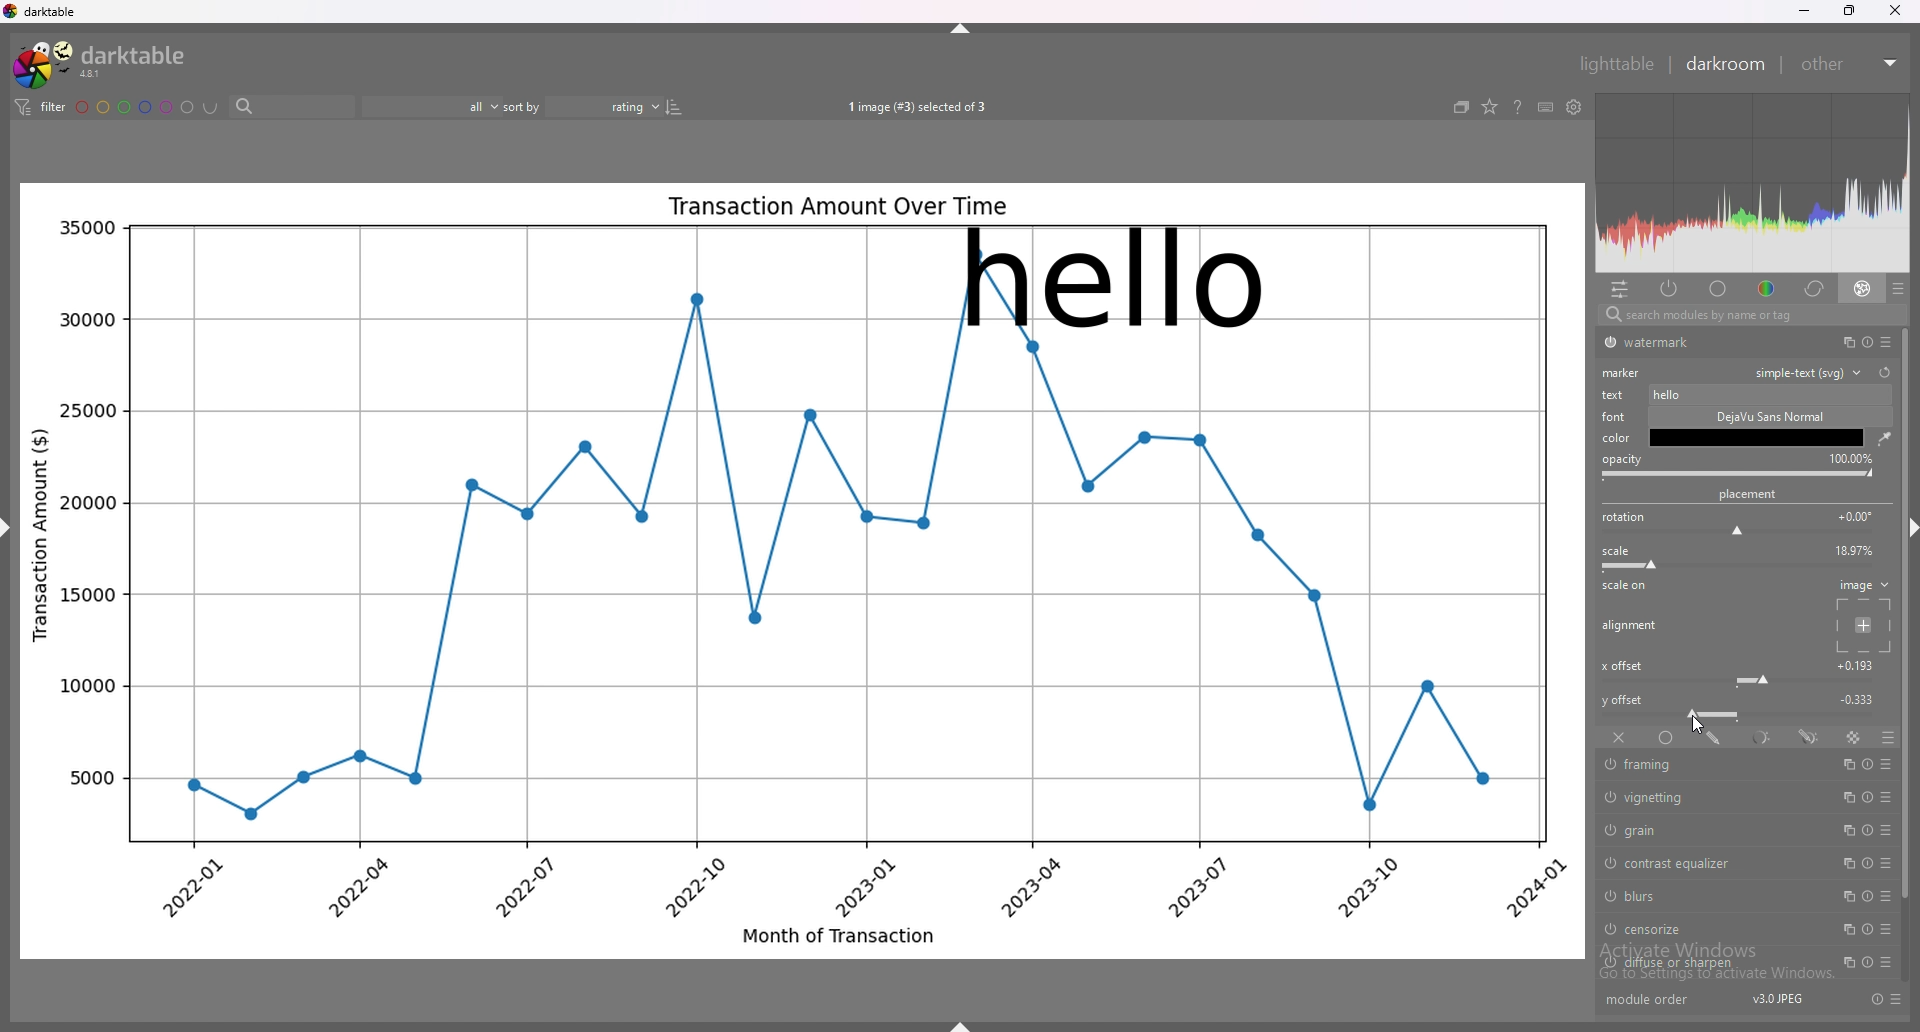 This screenshot has width=1920, height=1032. What do you see at coordinates (1669, 395) in the screenshot?
I see `typed text` at bounding box center [1669, 395].